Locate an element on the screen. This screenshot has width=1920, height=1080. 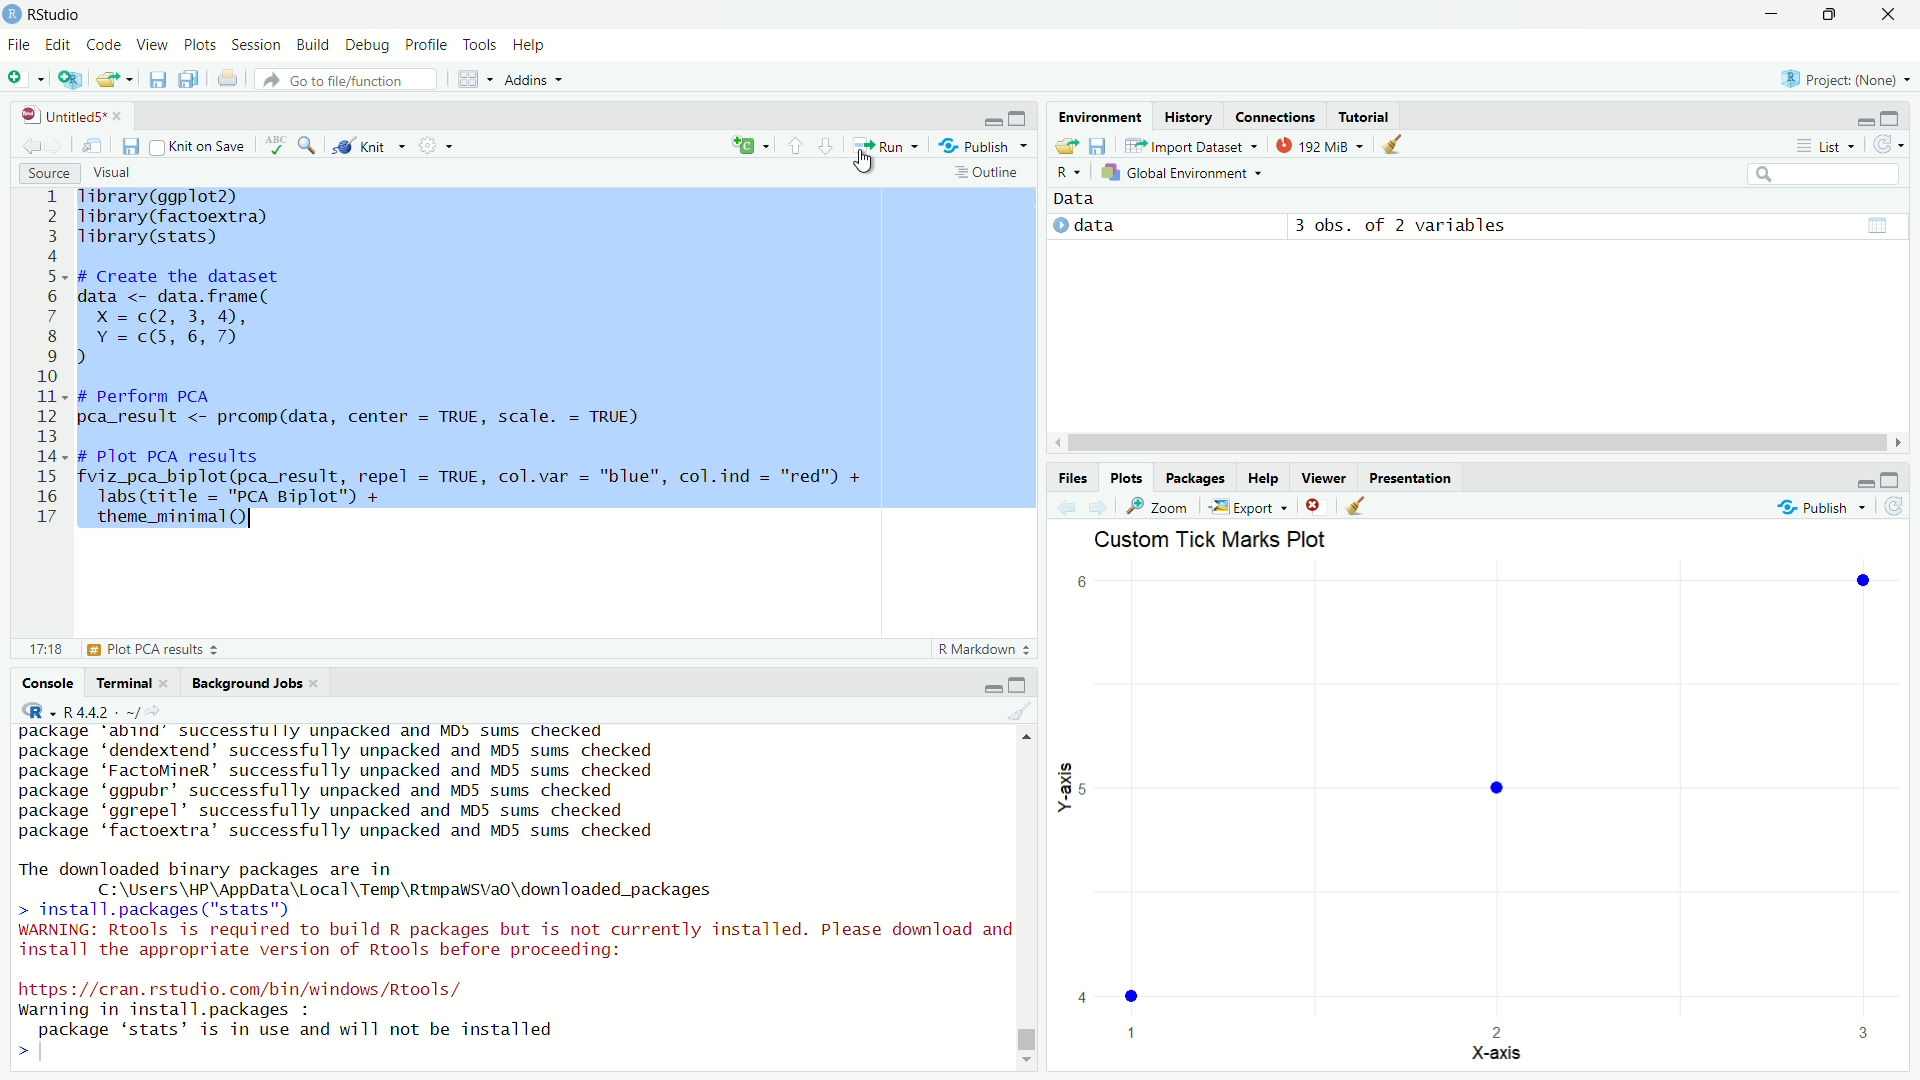
source is located at coordinates (46, 172).